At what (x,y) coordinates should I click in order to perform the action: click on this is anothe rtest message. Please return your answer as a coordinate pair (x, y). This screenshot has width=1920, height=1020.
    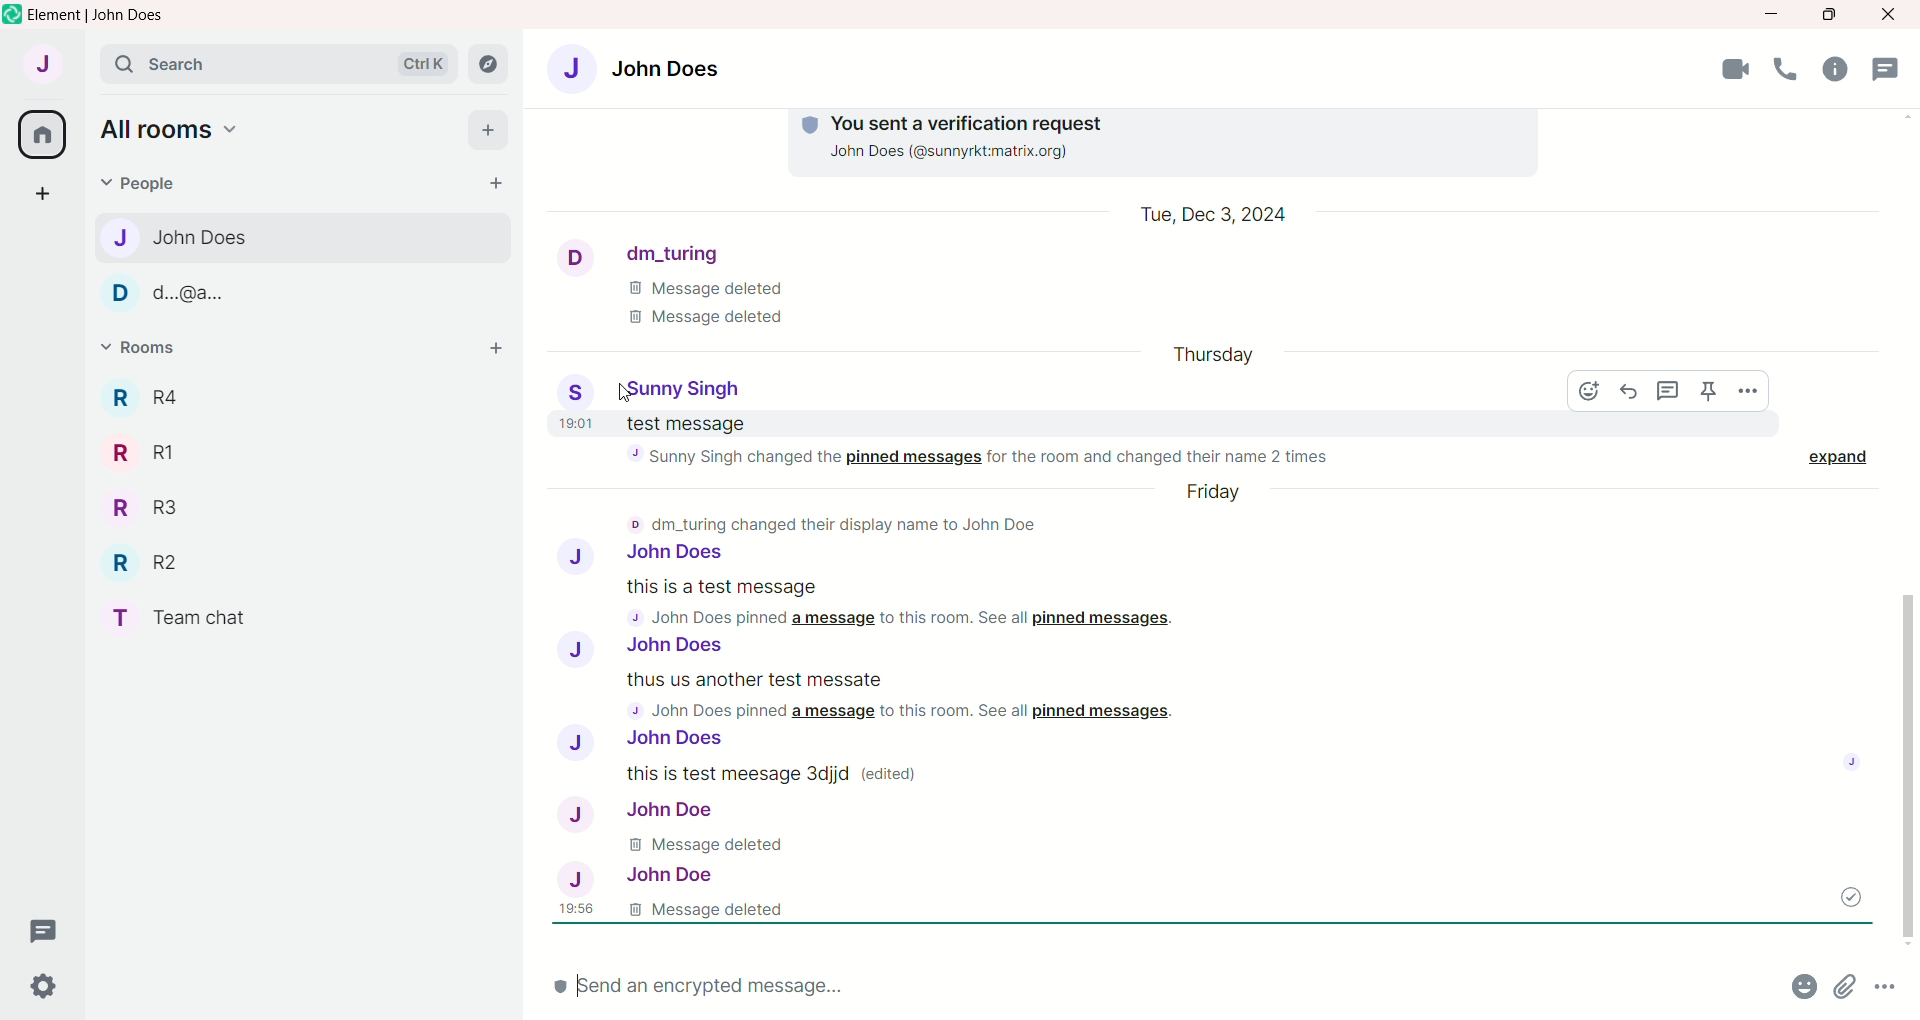
    Looking at the image, I should click on (893, 696).